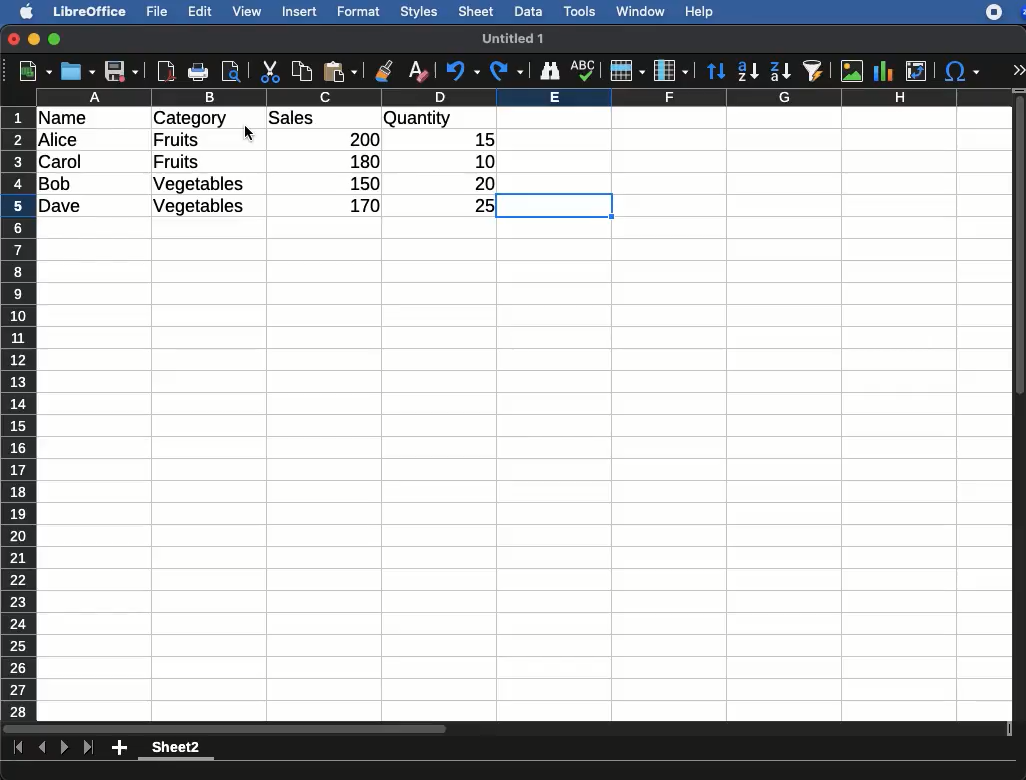 The image size is (1026, 780). Describe the element at coordinates (91, 11) in the screenshot. I see `libreoffice` at that location.